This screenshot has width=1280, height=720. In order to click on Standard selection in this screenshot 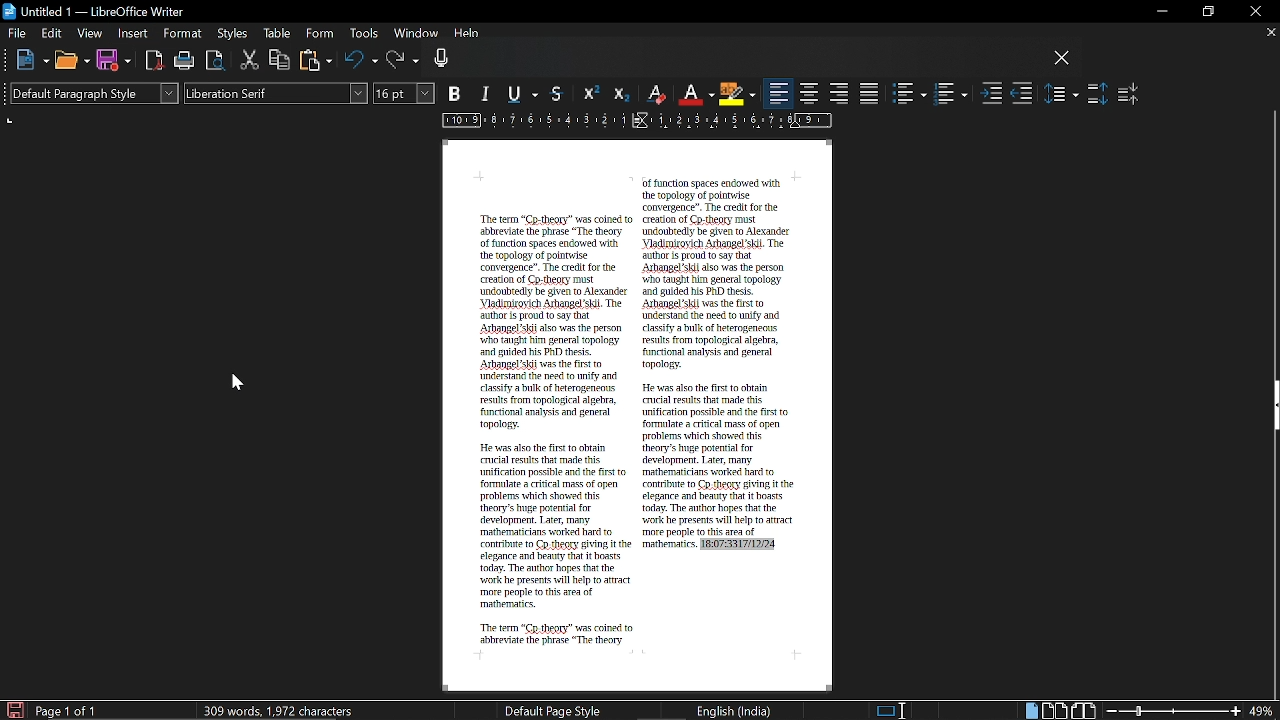, I will do `click(892, 710)`.